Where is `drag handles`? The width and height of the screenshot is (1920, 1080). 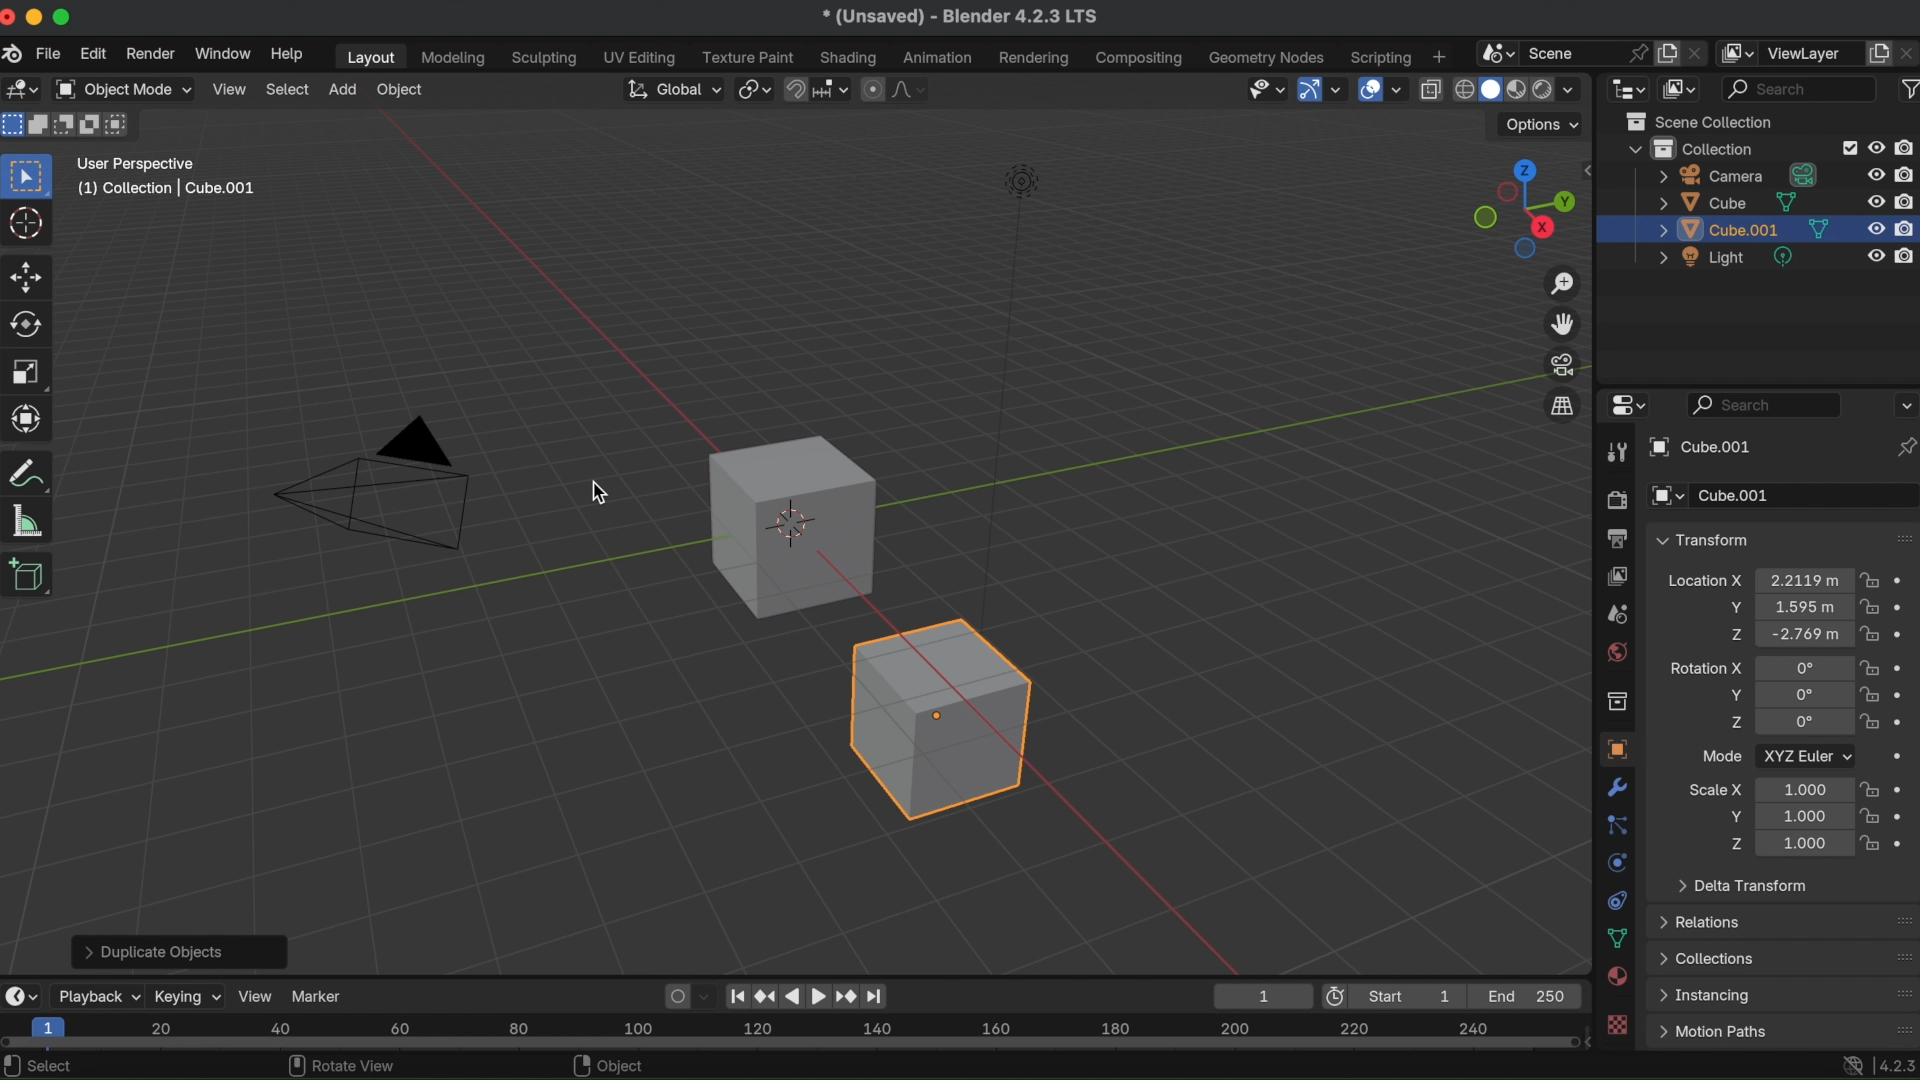
drag handles is located at coordinates (1902, 993).